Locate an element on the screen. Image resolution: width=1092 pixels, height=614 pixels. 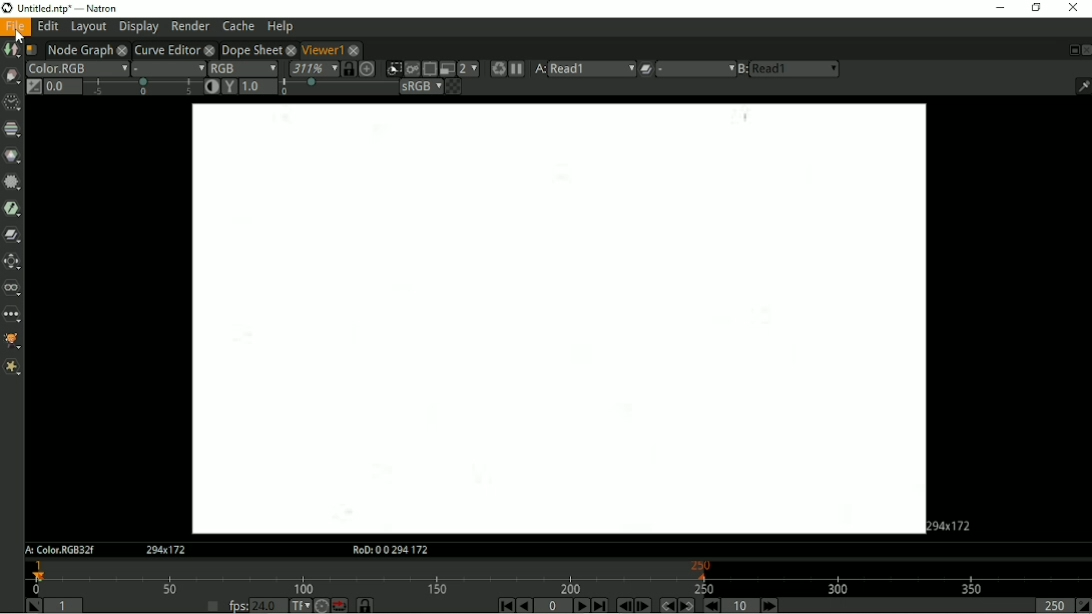
Script name is located at coordinates (32, 50).